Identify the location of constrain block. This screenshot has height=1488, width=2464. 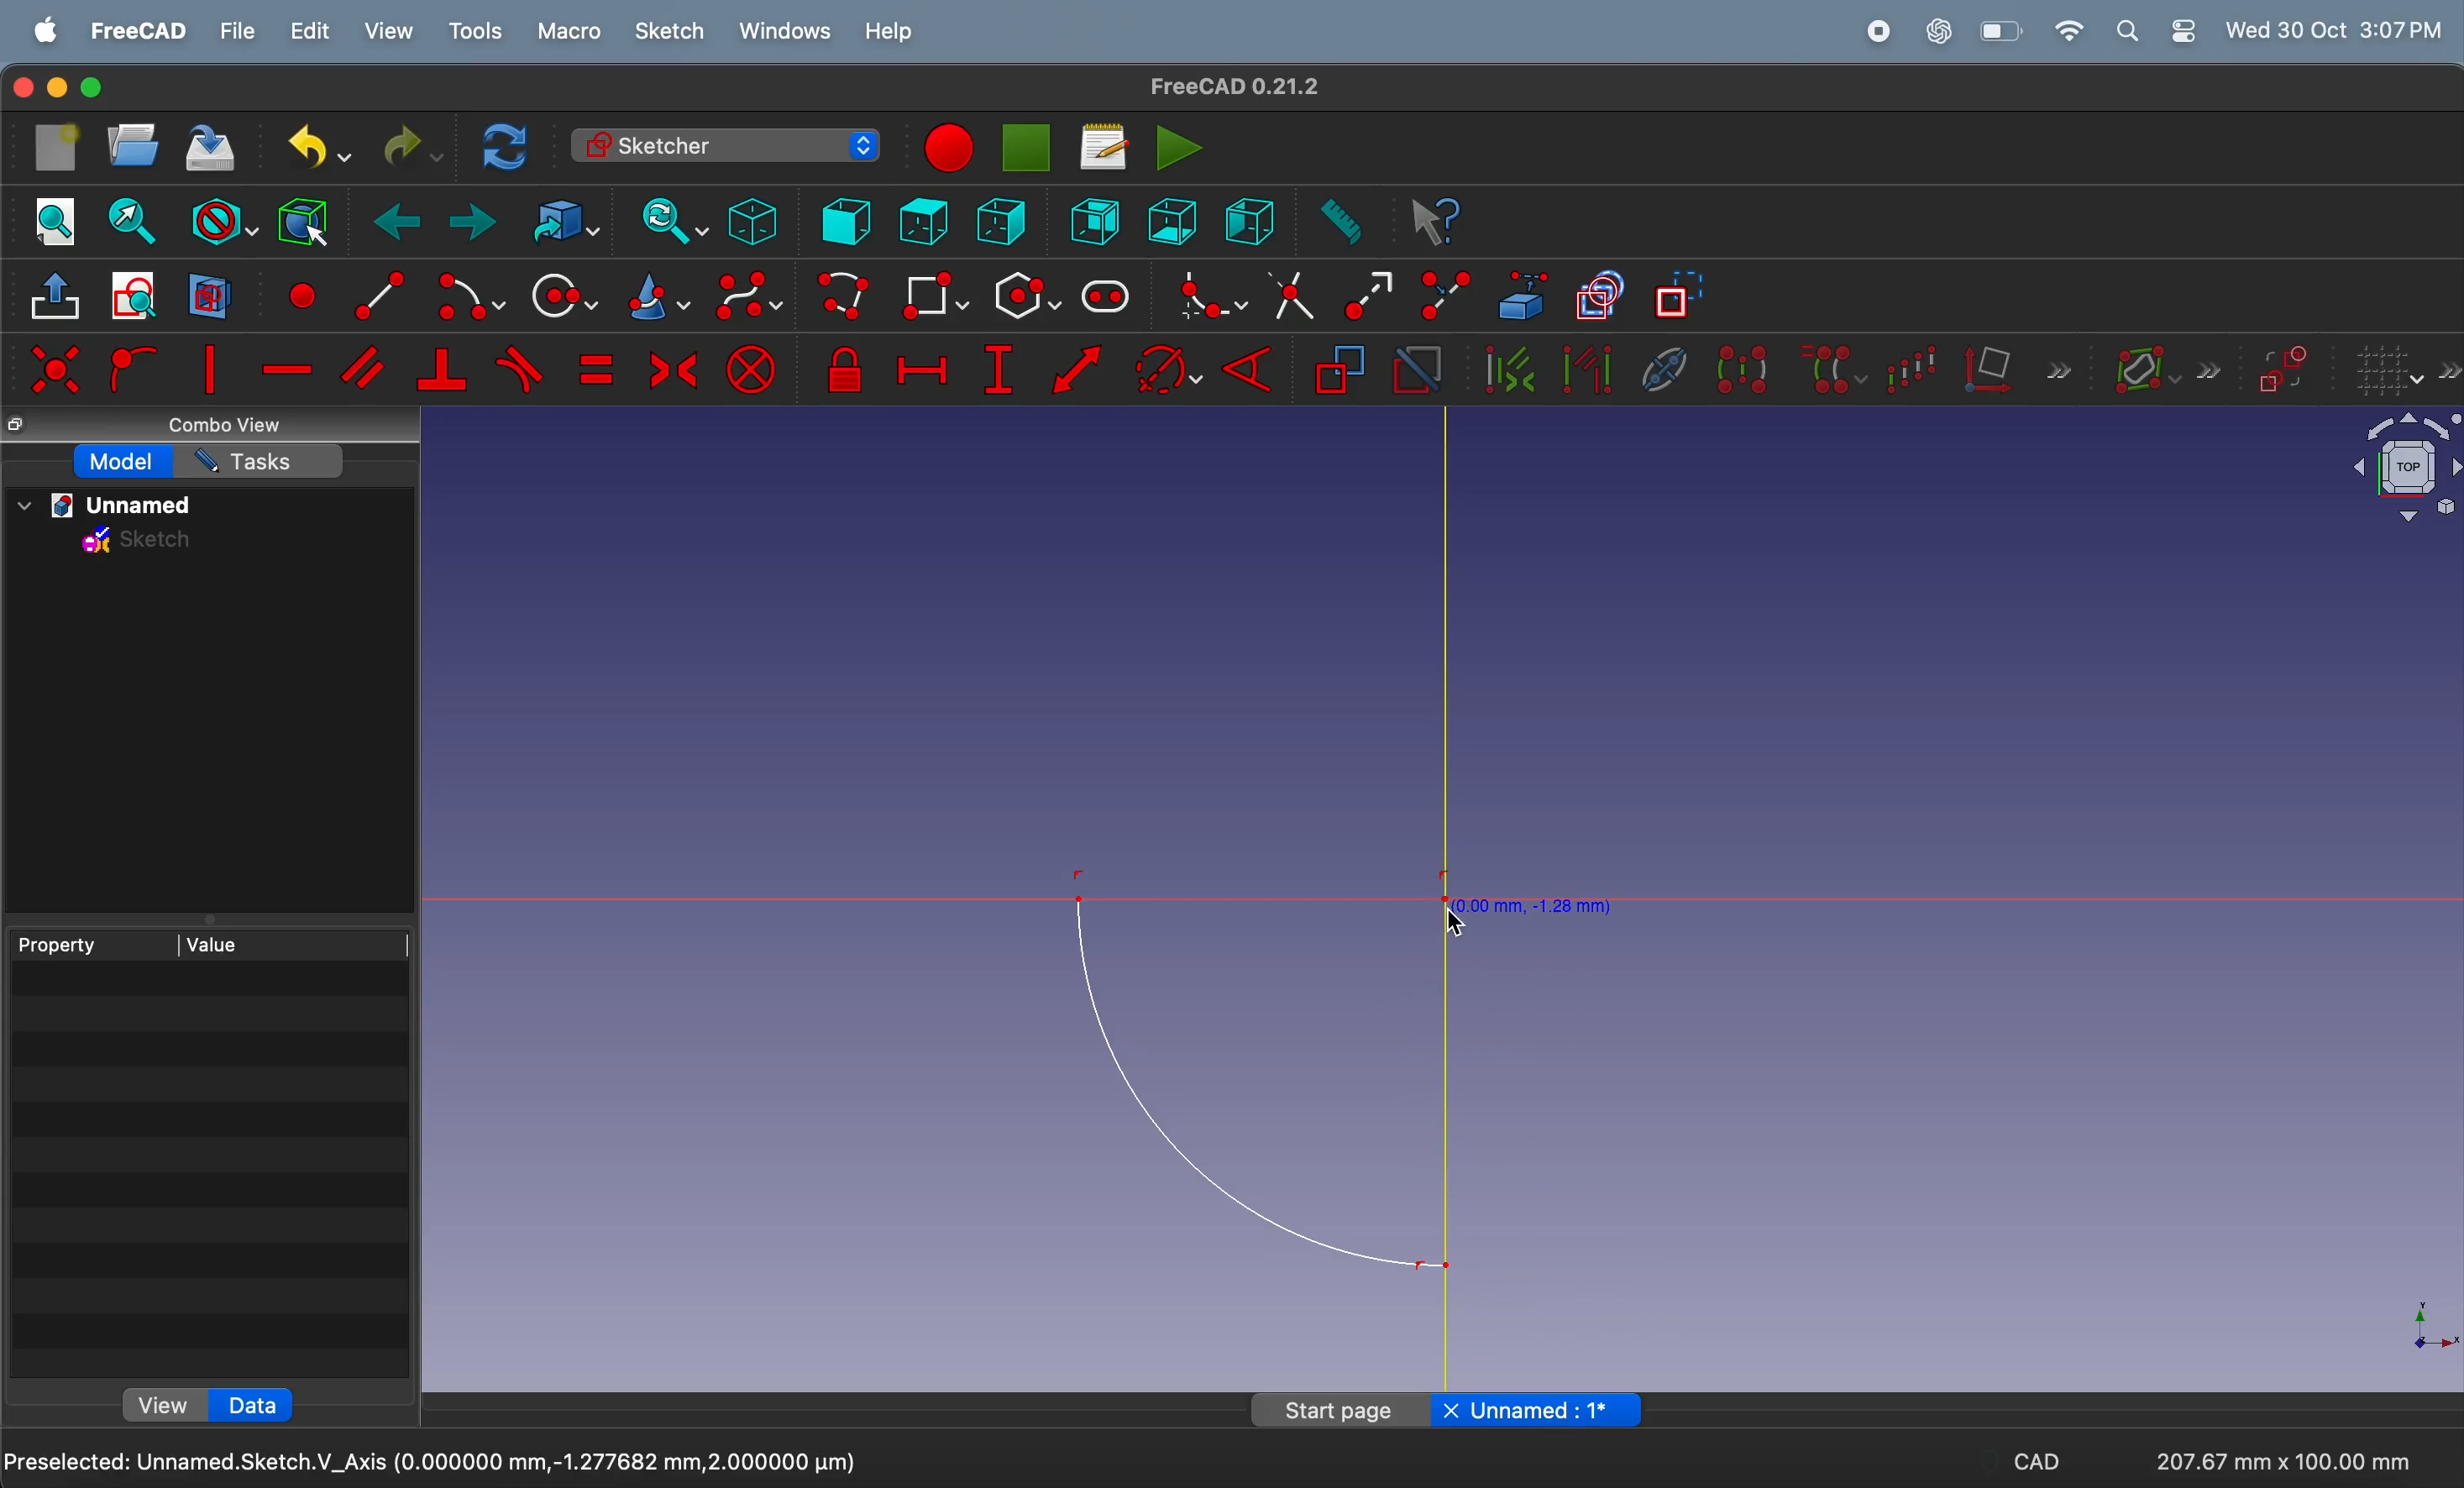
(751, 369).